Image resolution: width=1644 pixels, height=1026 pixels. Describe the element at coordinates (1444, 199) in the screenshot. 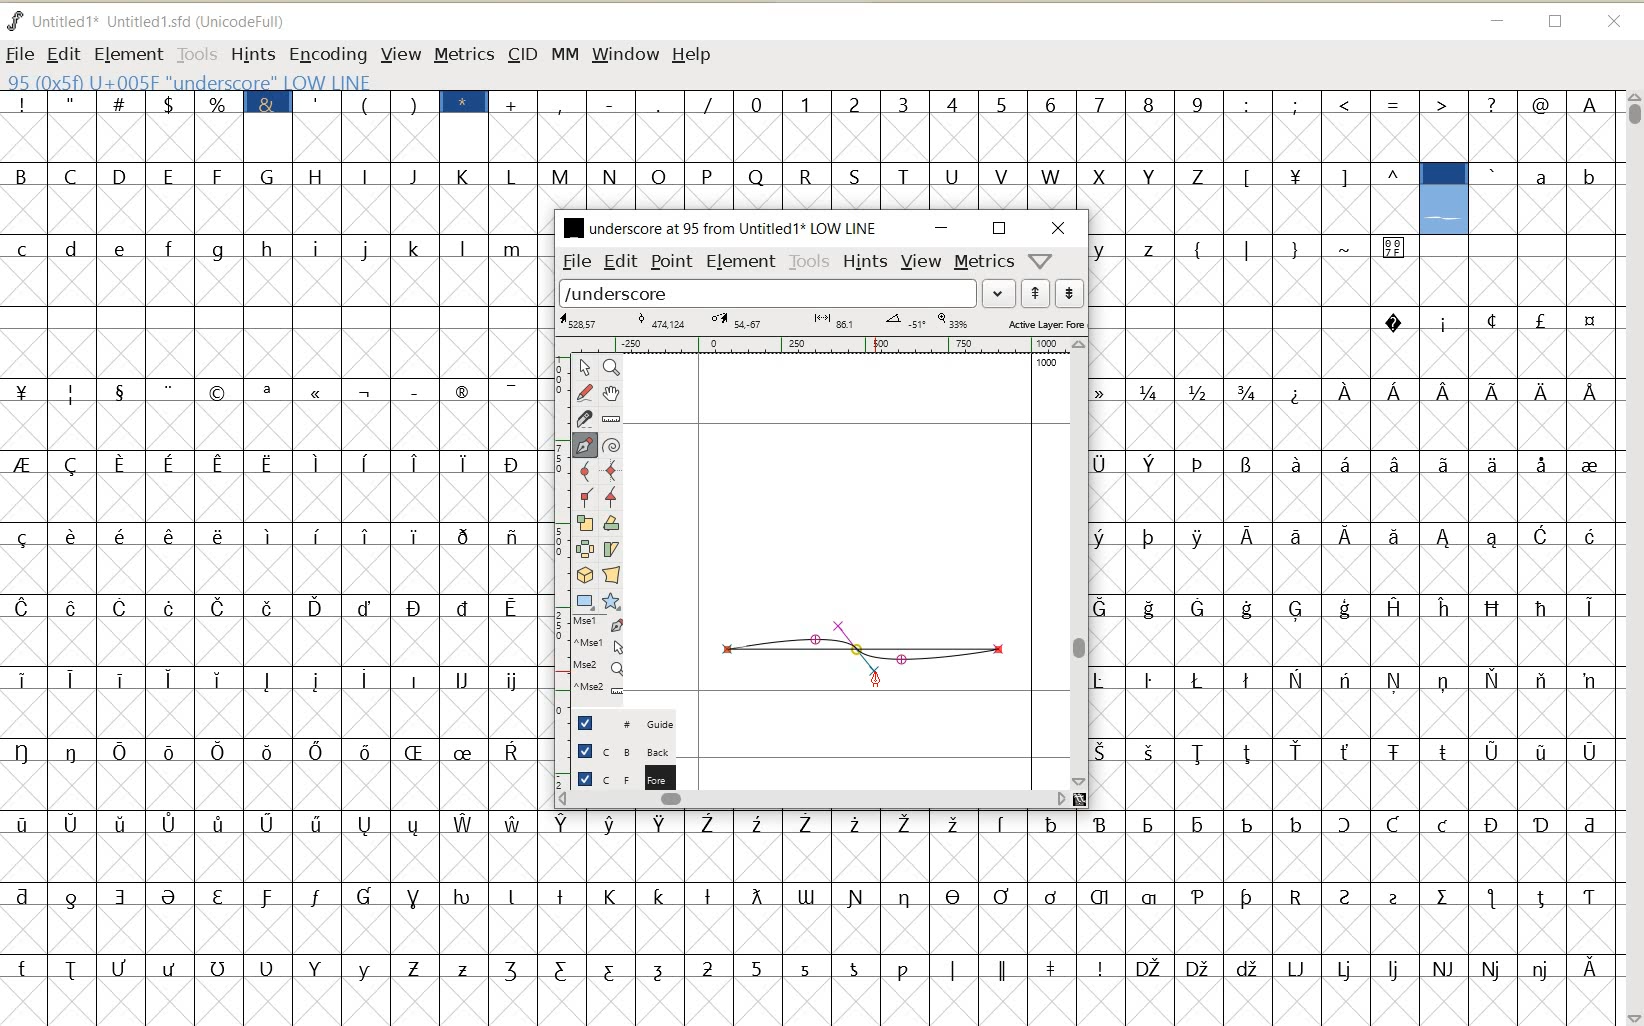

I see `glyph selected` at that location.